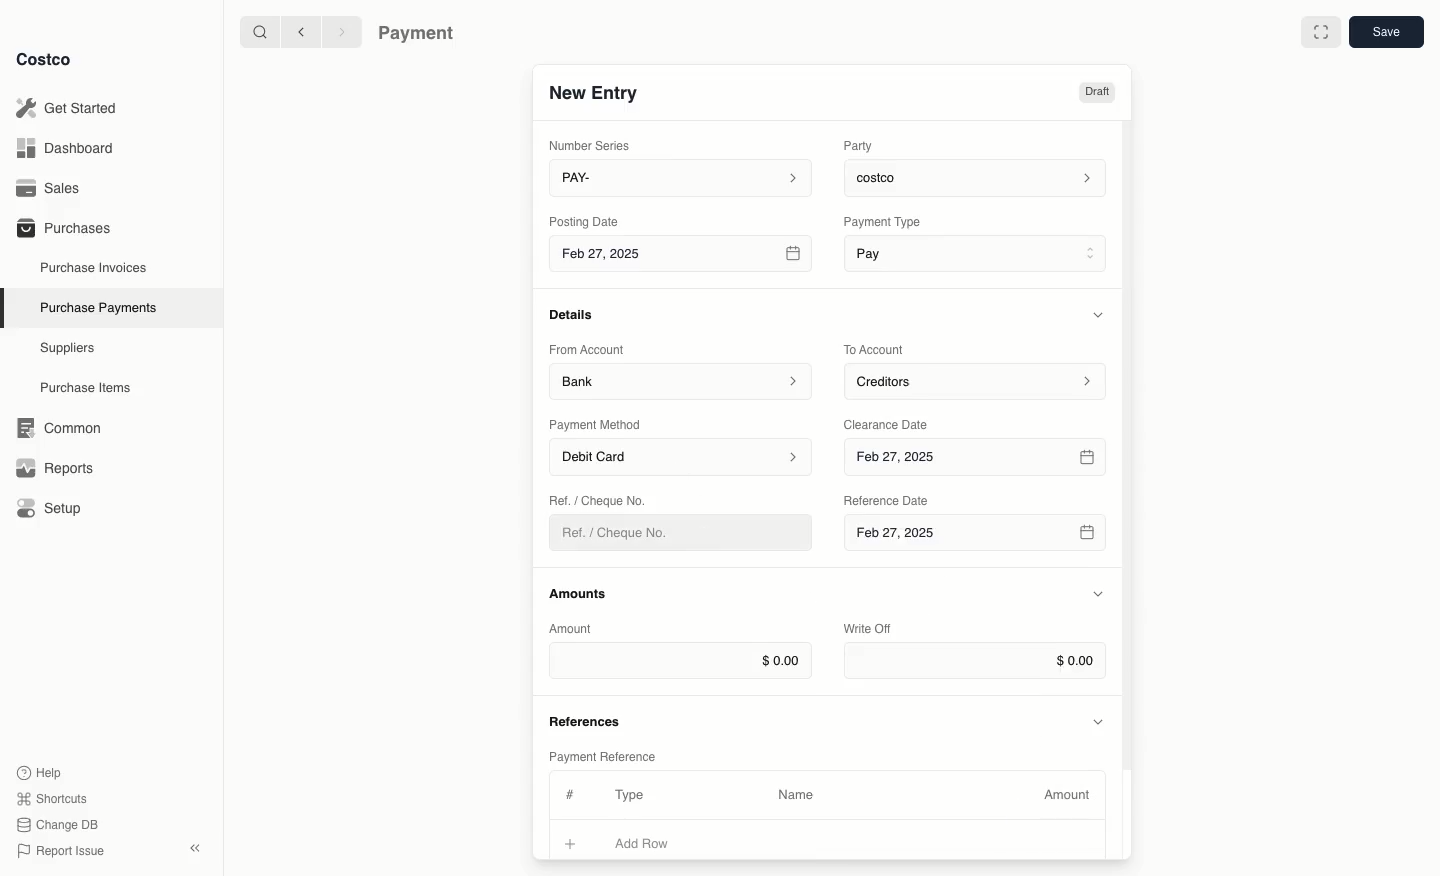 The width and height of the screenshot is (1440, 876). Describe the element at coordinates (63, 425) in the screenshot. I see `‘Common` at that location.